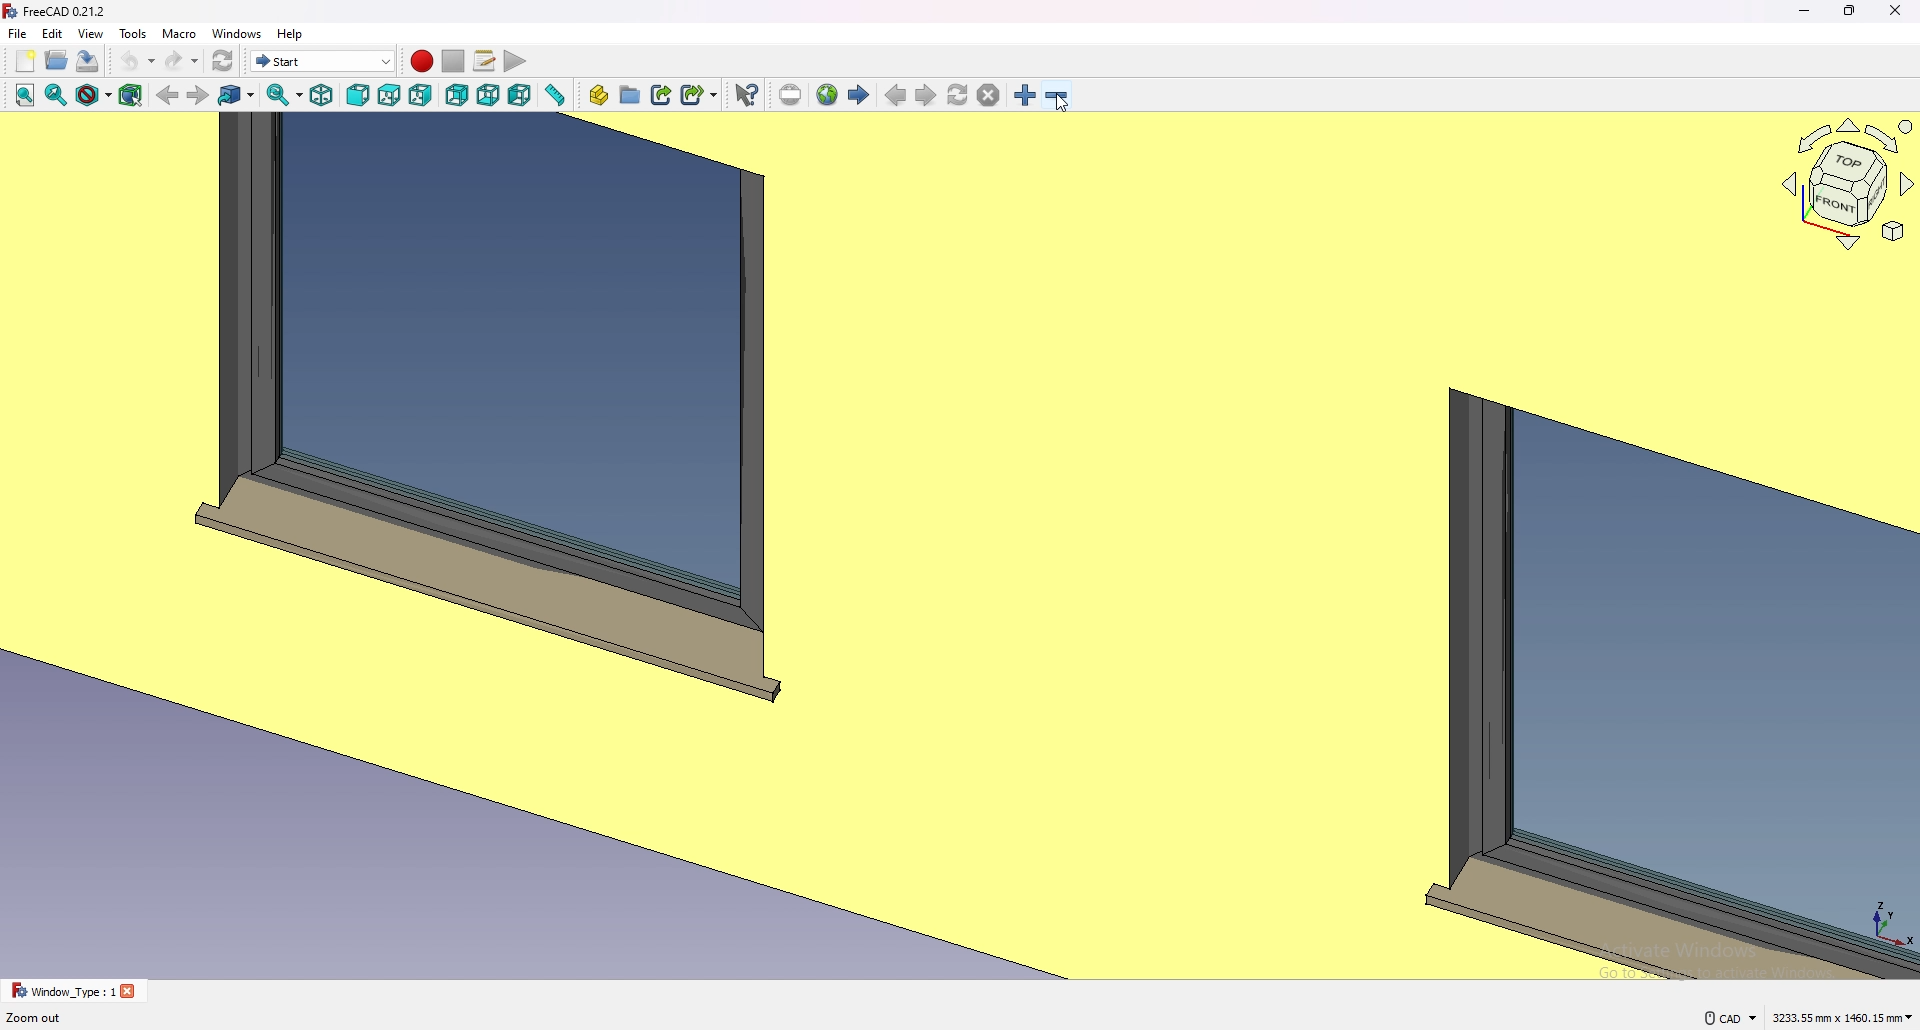 Image resolution: width=1920 pixels, height=1030 pixels. Describe the element at coordinates (88, 61) in the screenshot. I see `save` at that location.